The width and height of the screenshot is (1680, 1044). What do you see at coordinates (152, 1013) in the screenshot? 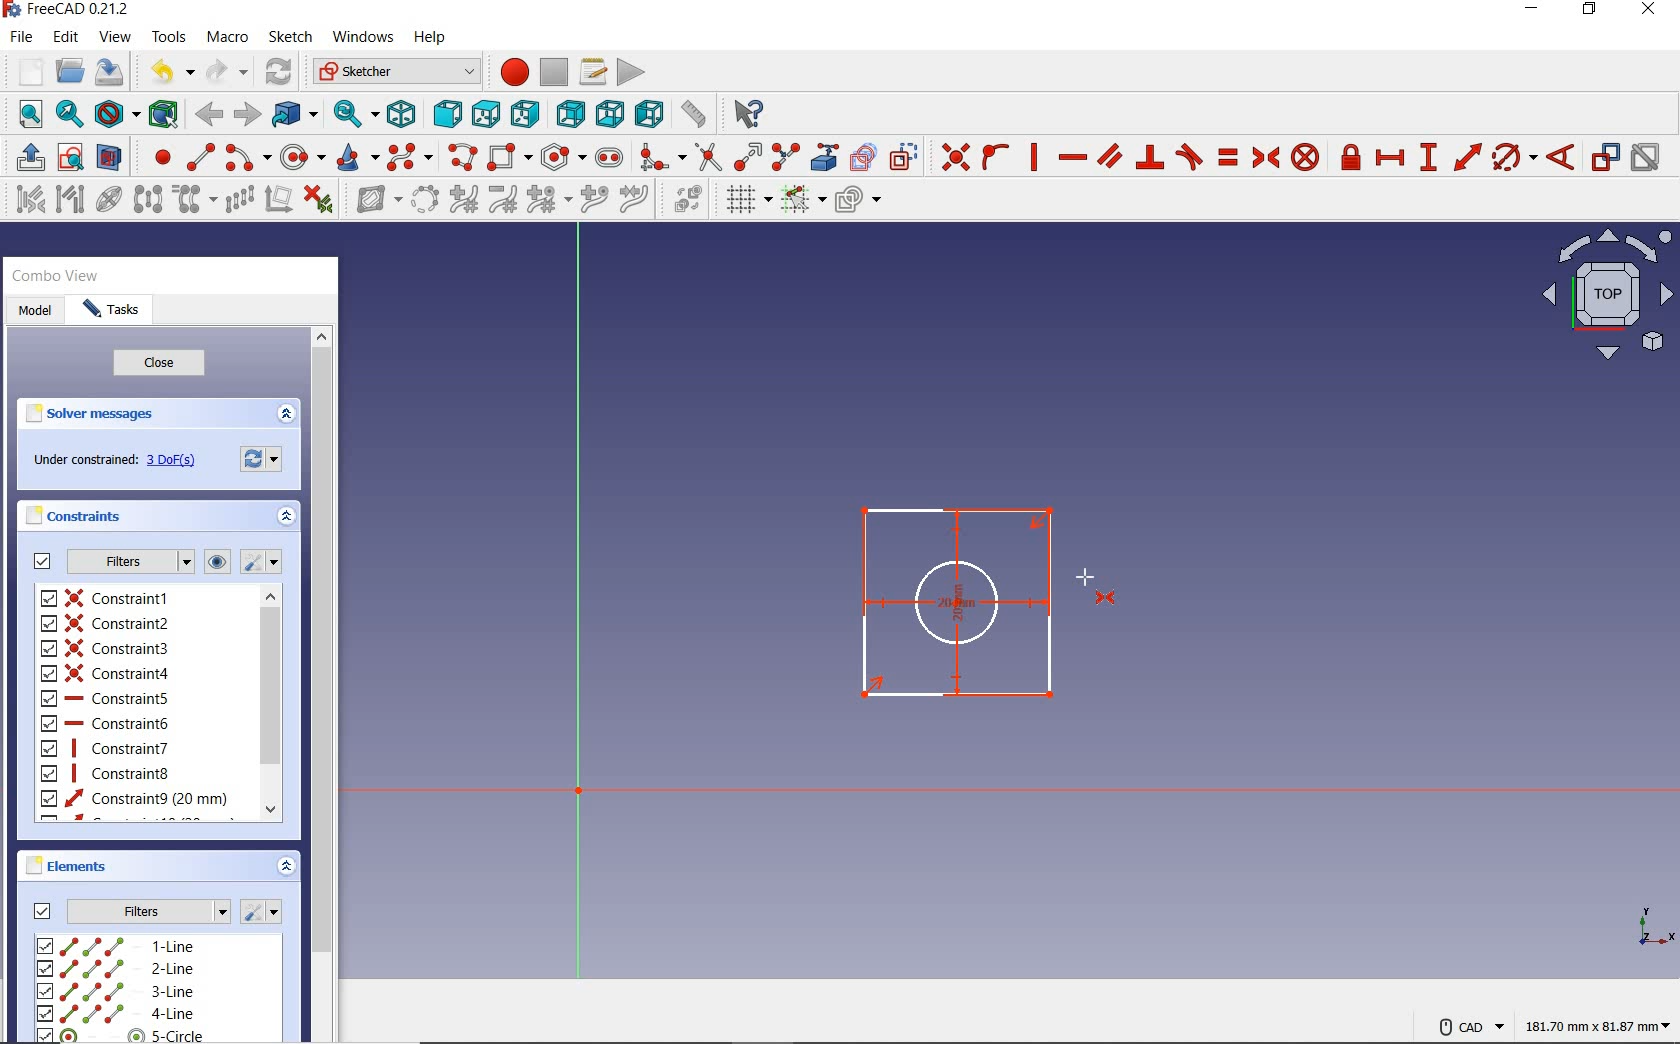
I see `4-line` at bounding box center [152, 1013].